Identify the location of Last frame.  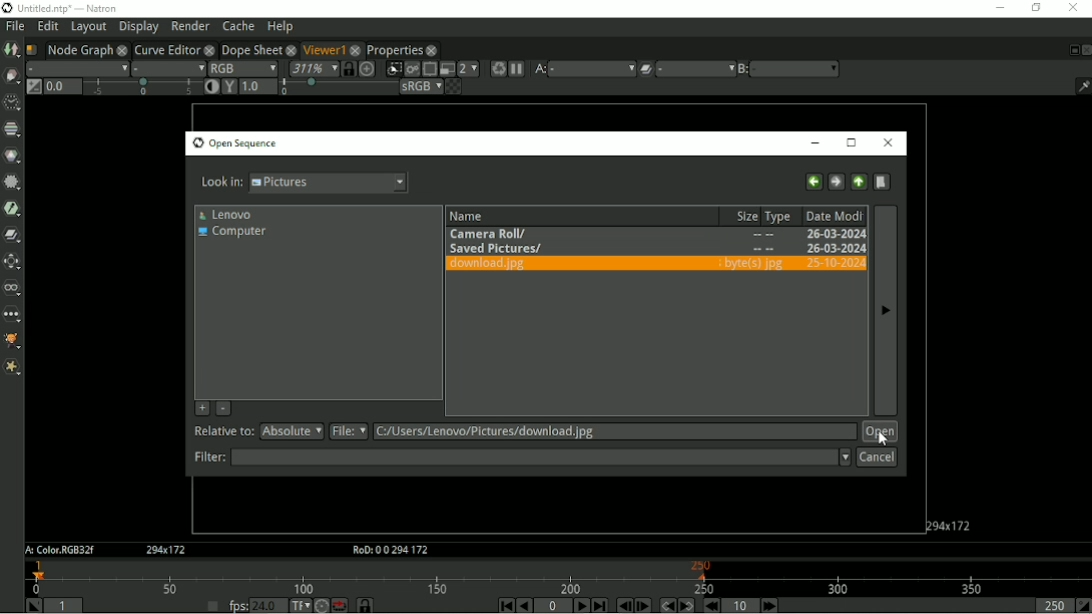
(600, 605).